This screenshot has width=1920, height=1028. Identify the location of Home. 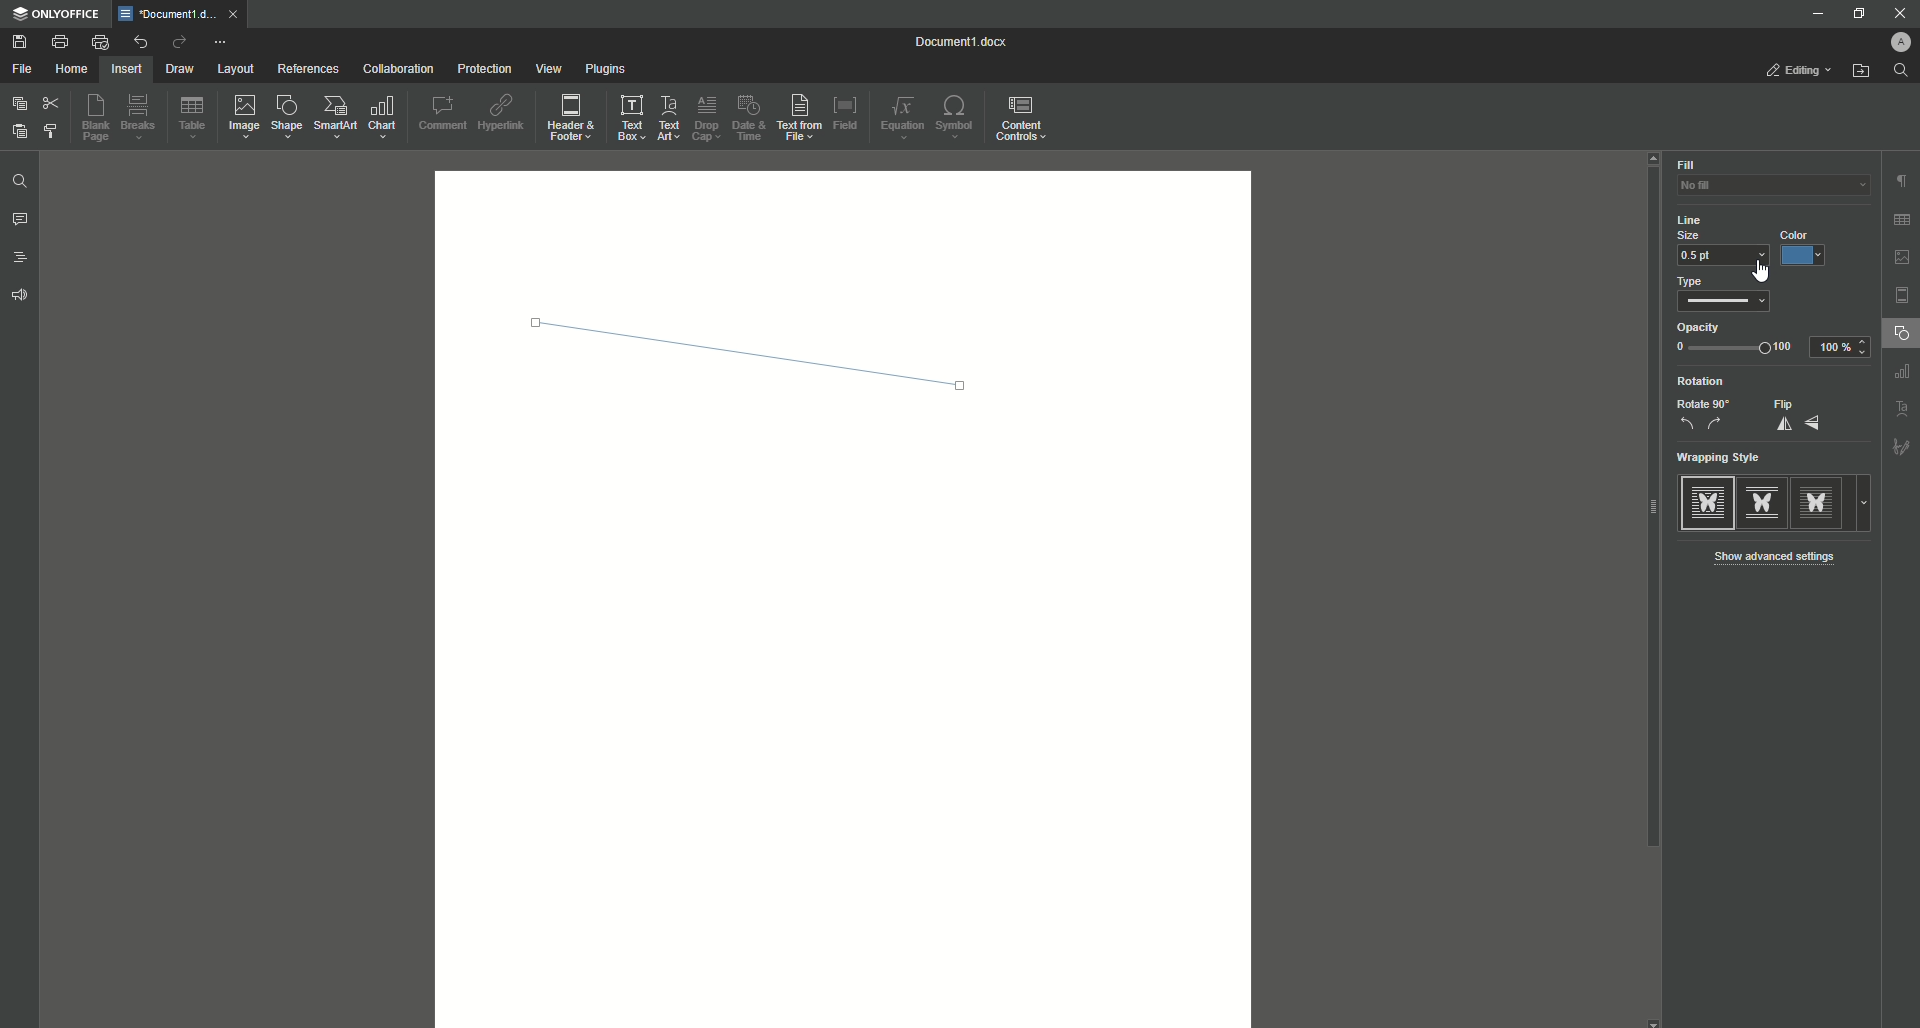
(71, 70).